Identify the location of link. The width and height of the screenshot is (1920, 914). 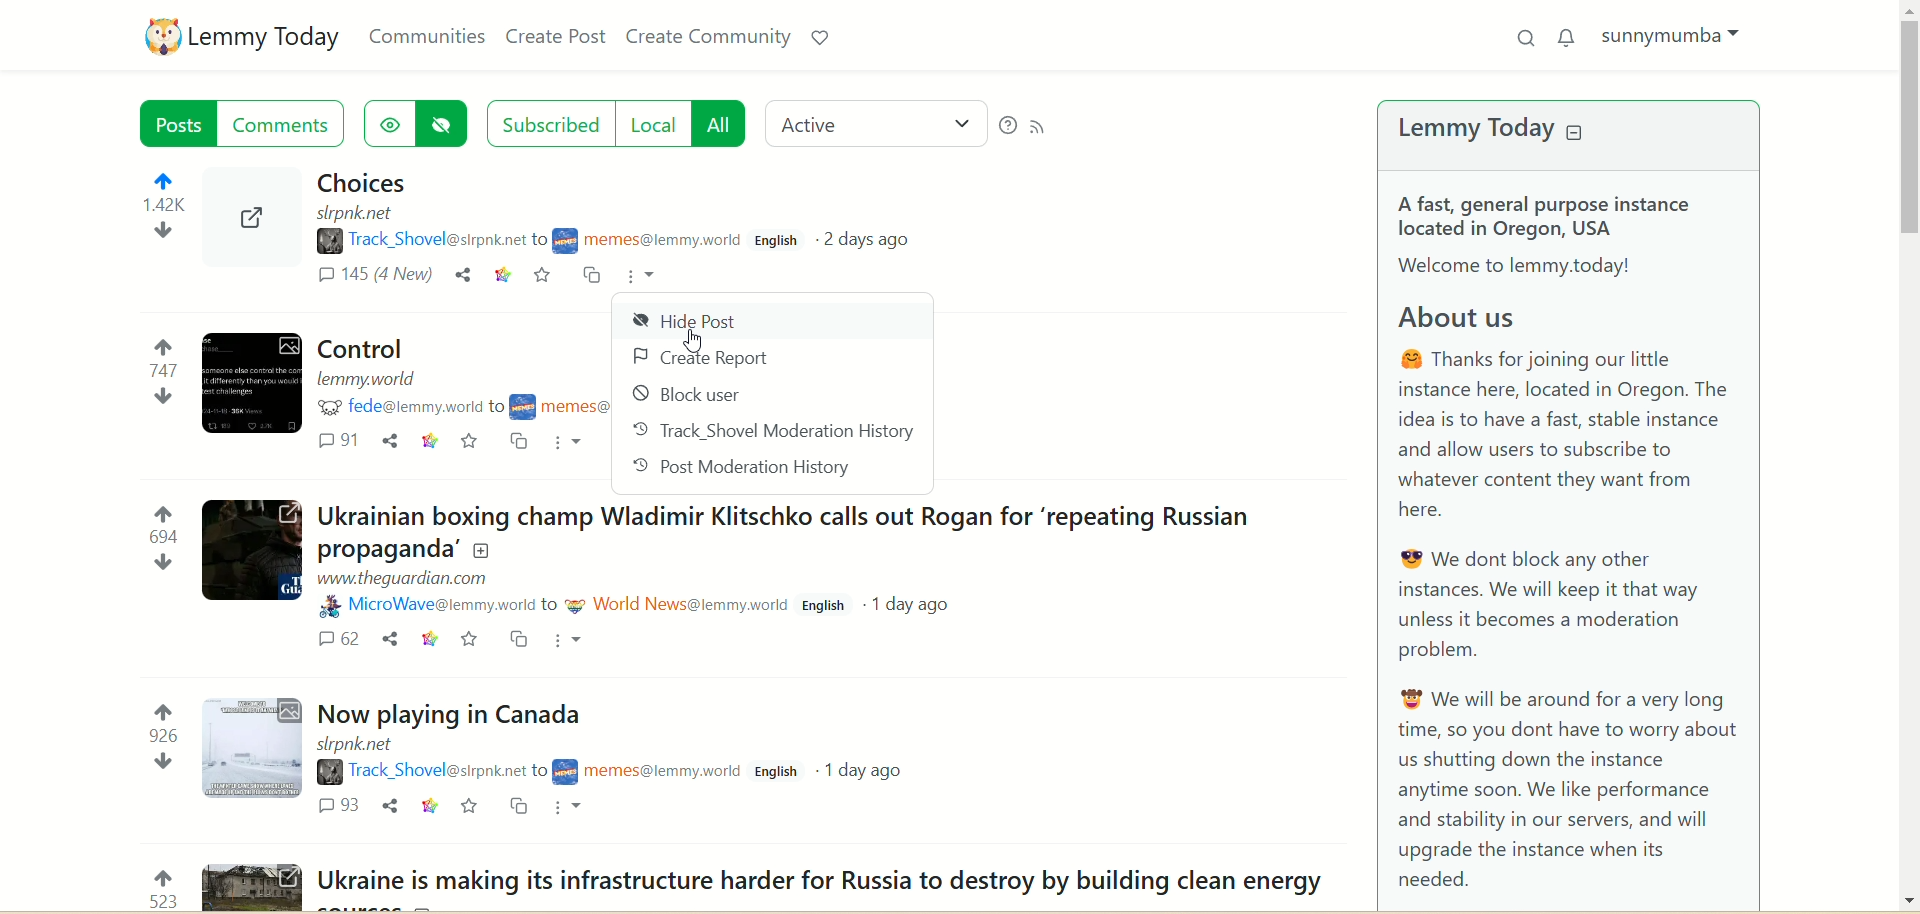
(501, 276).